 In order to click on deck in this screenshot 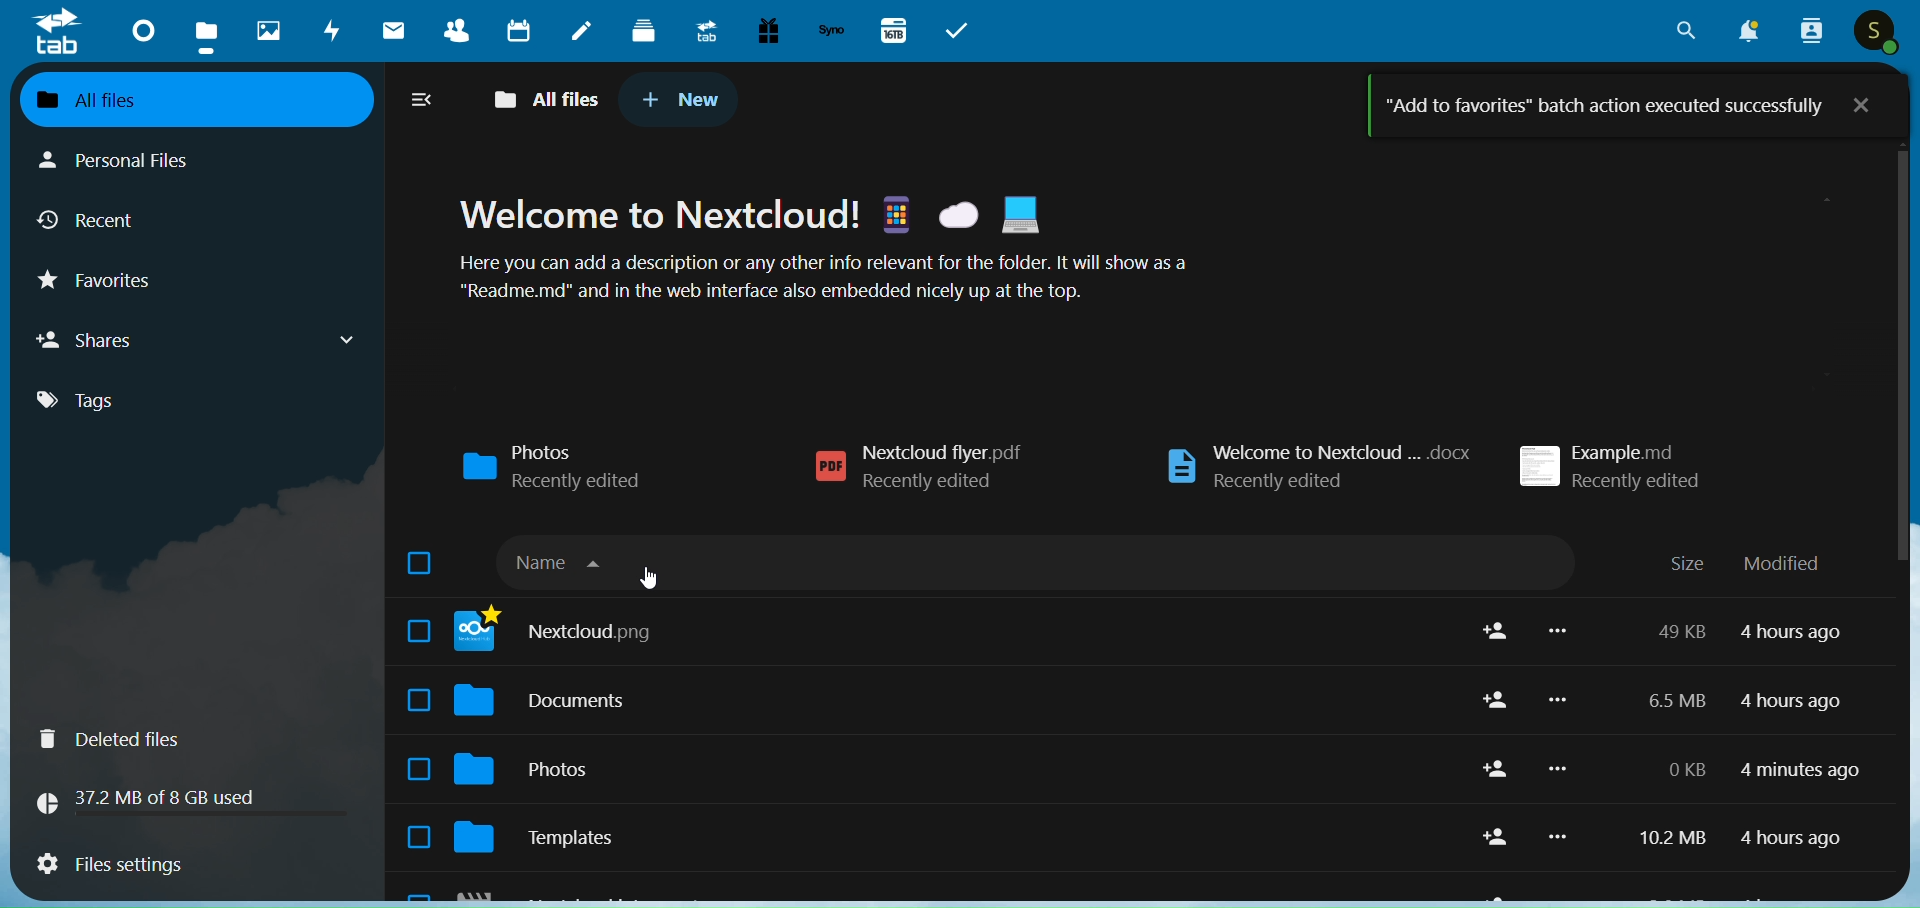, I will do `click(642, 33)`.